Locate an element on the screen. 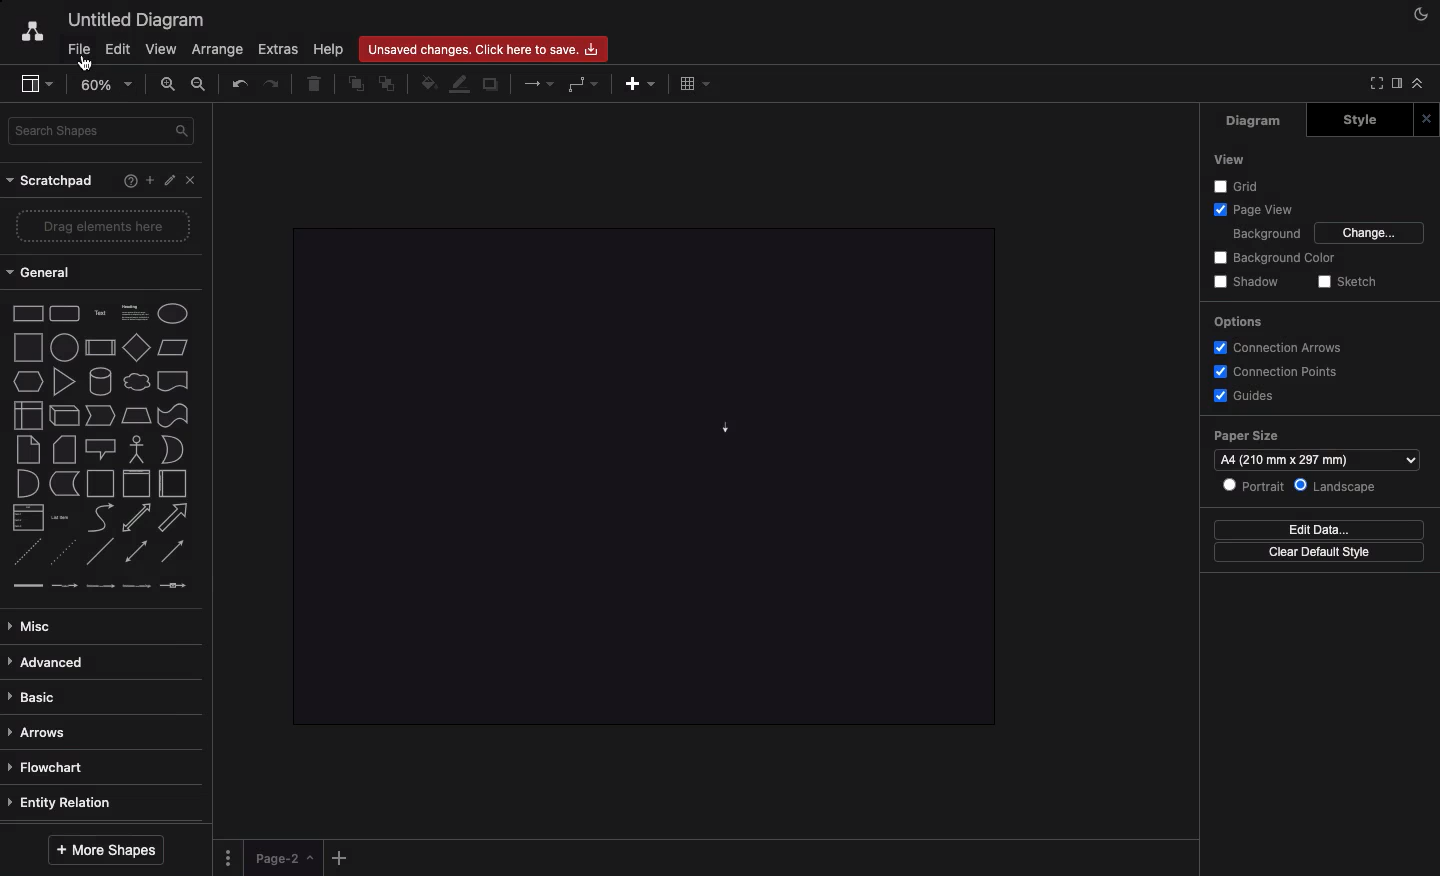  Sketch is located at coordinates (1345, 283).